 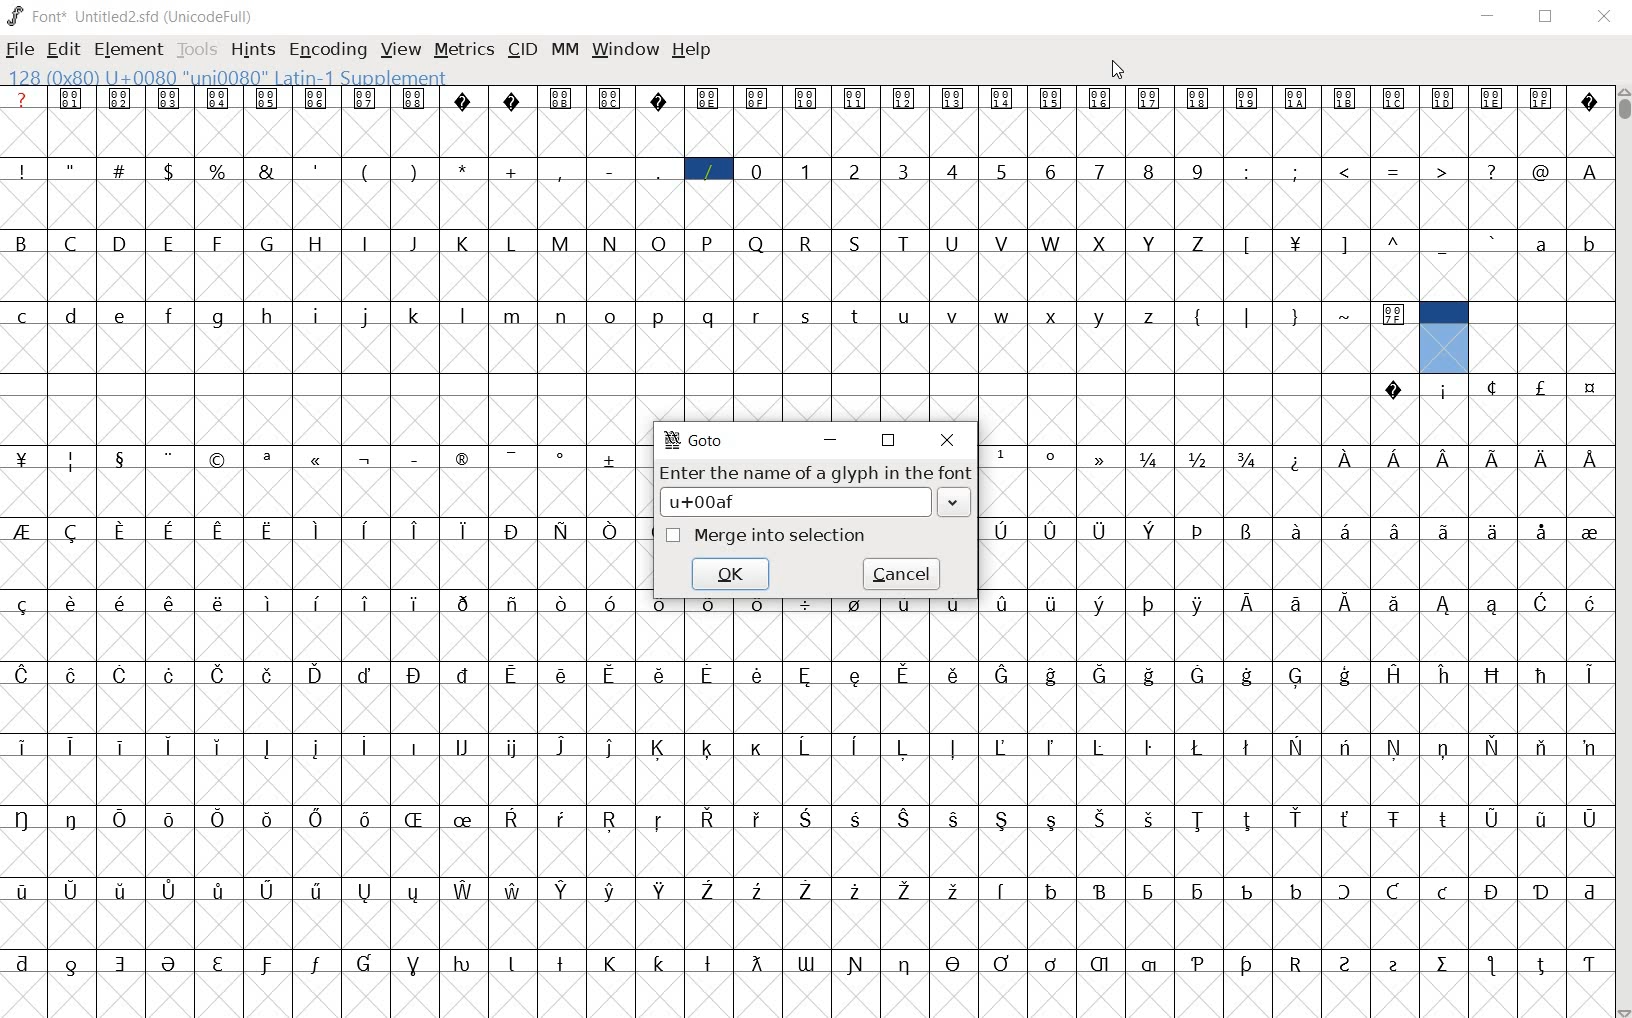 What do you see at coordinates (1099, 747) in the screenshot?
I see `Symbol` at bounding box center [1099, 747].